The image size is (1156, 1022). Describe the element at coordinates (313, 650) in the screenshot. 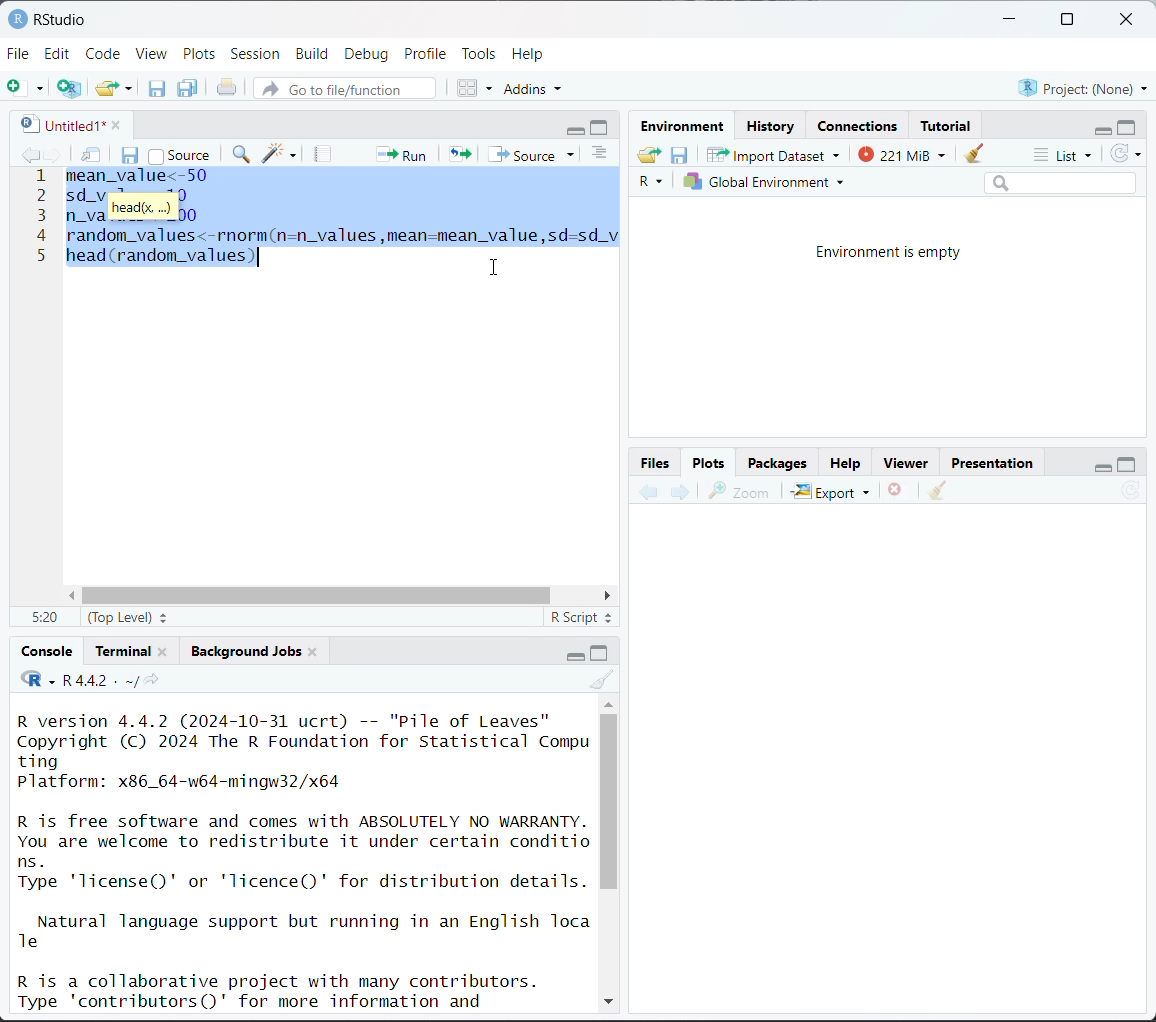

I see `close` at that location.